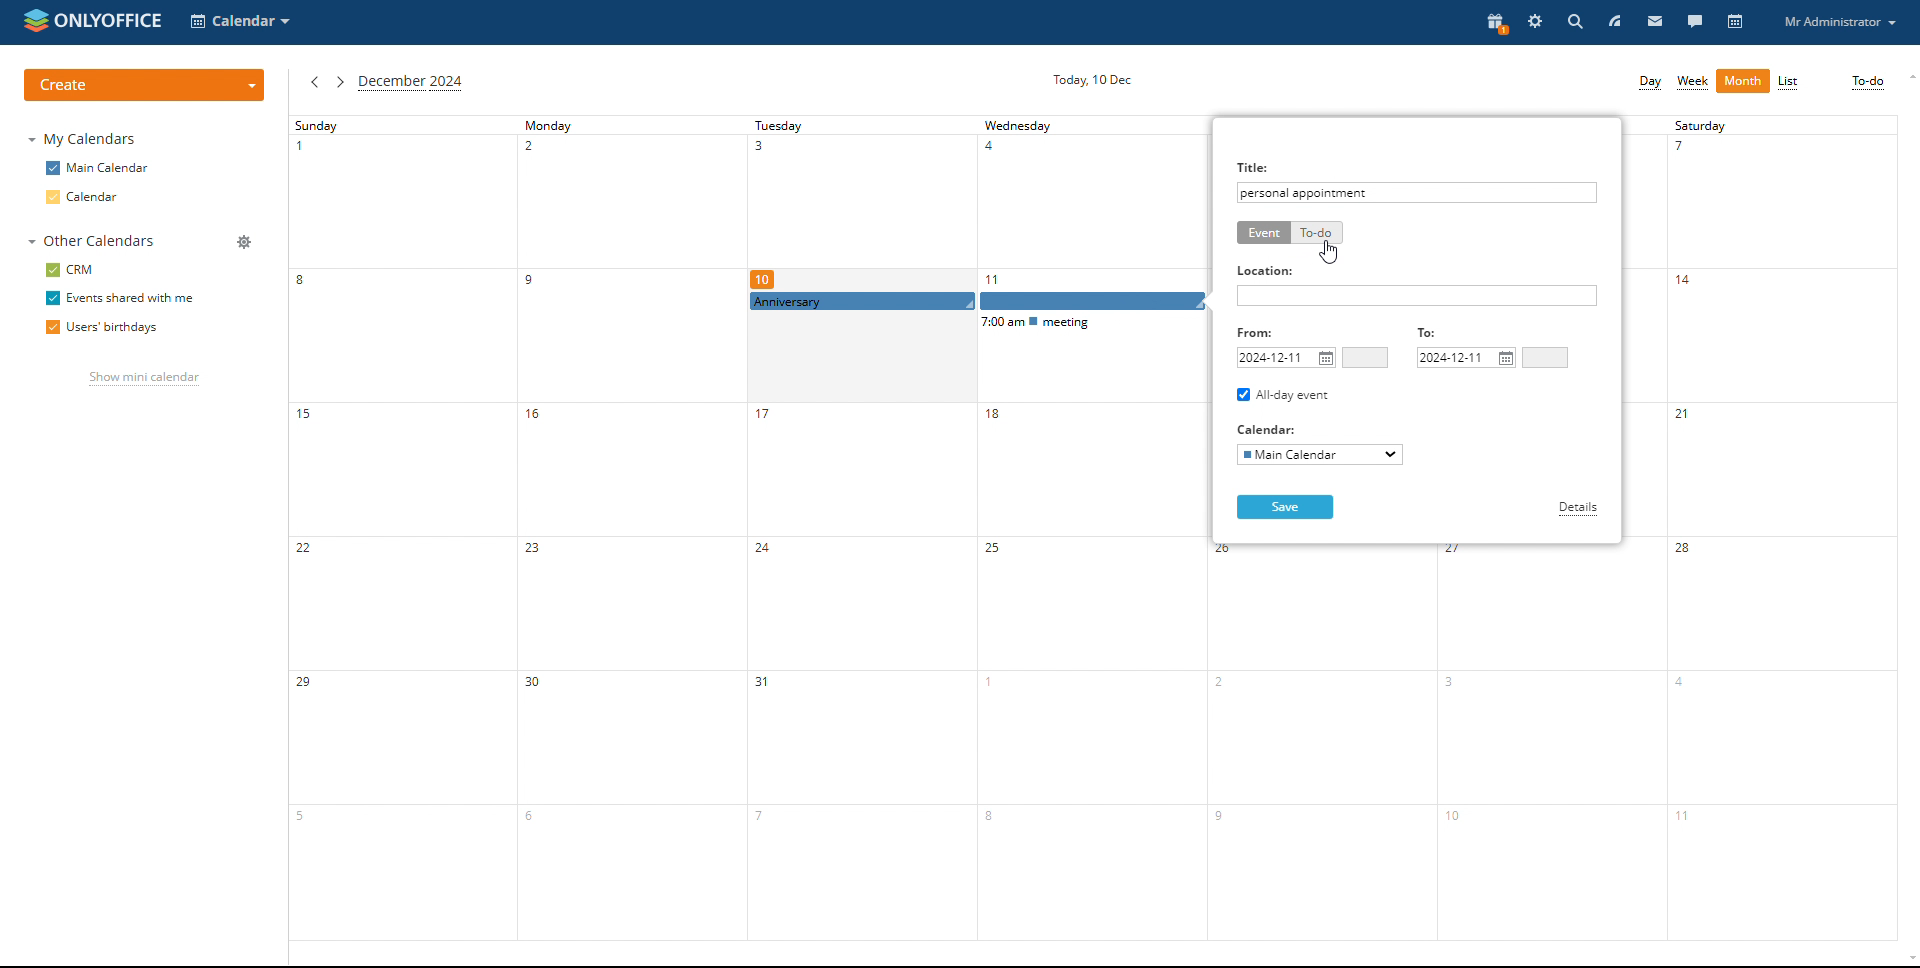  I want to click on settings, so click(1534, 22).